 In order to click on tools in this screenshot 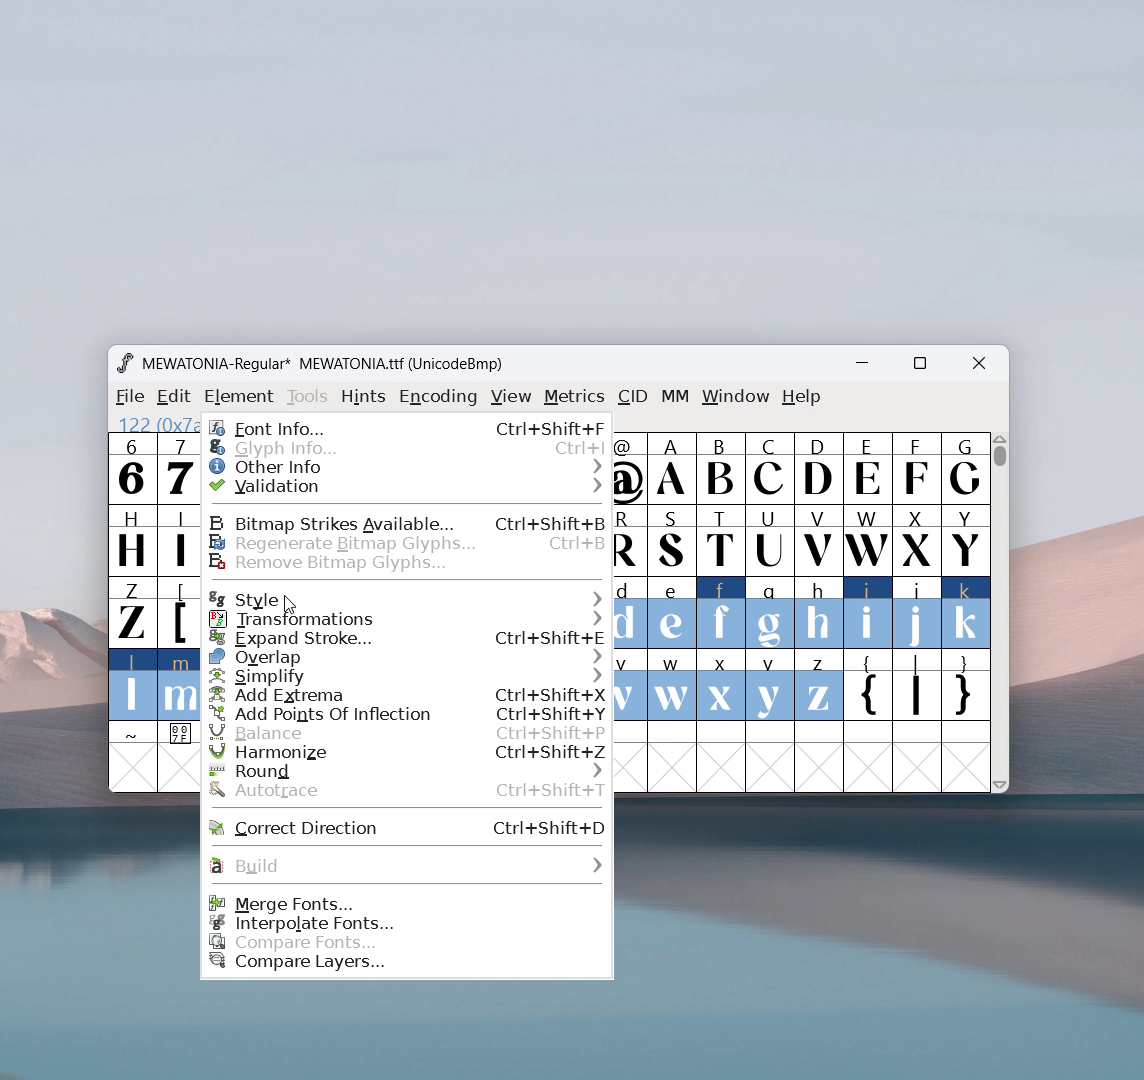, I will do `click(308, 397)`.